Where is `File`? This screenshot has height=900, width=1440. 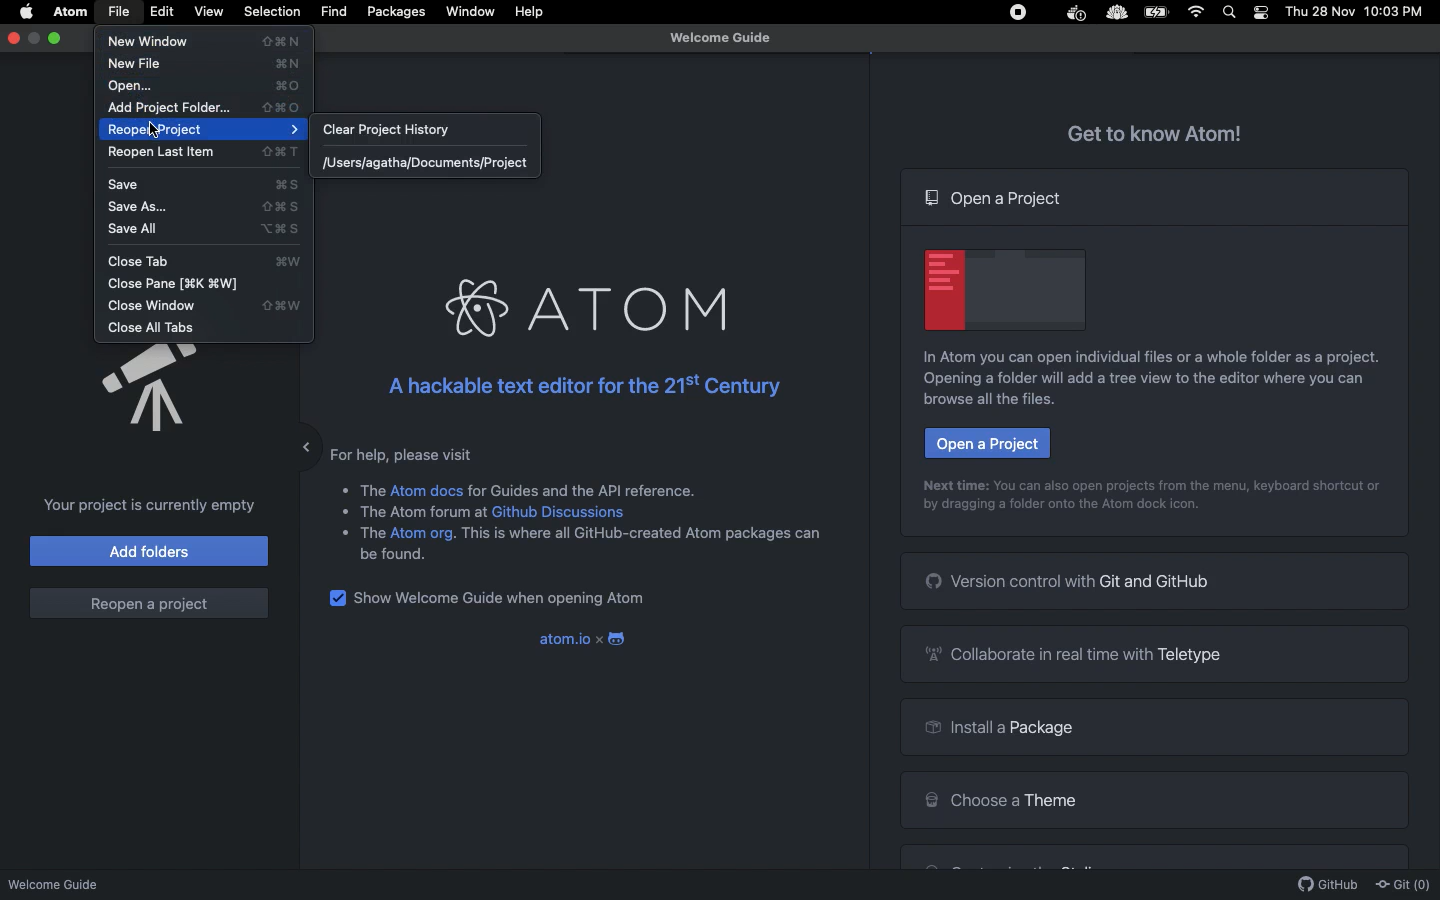
File is located at coordinates (118, 12).